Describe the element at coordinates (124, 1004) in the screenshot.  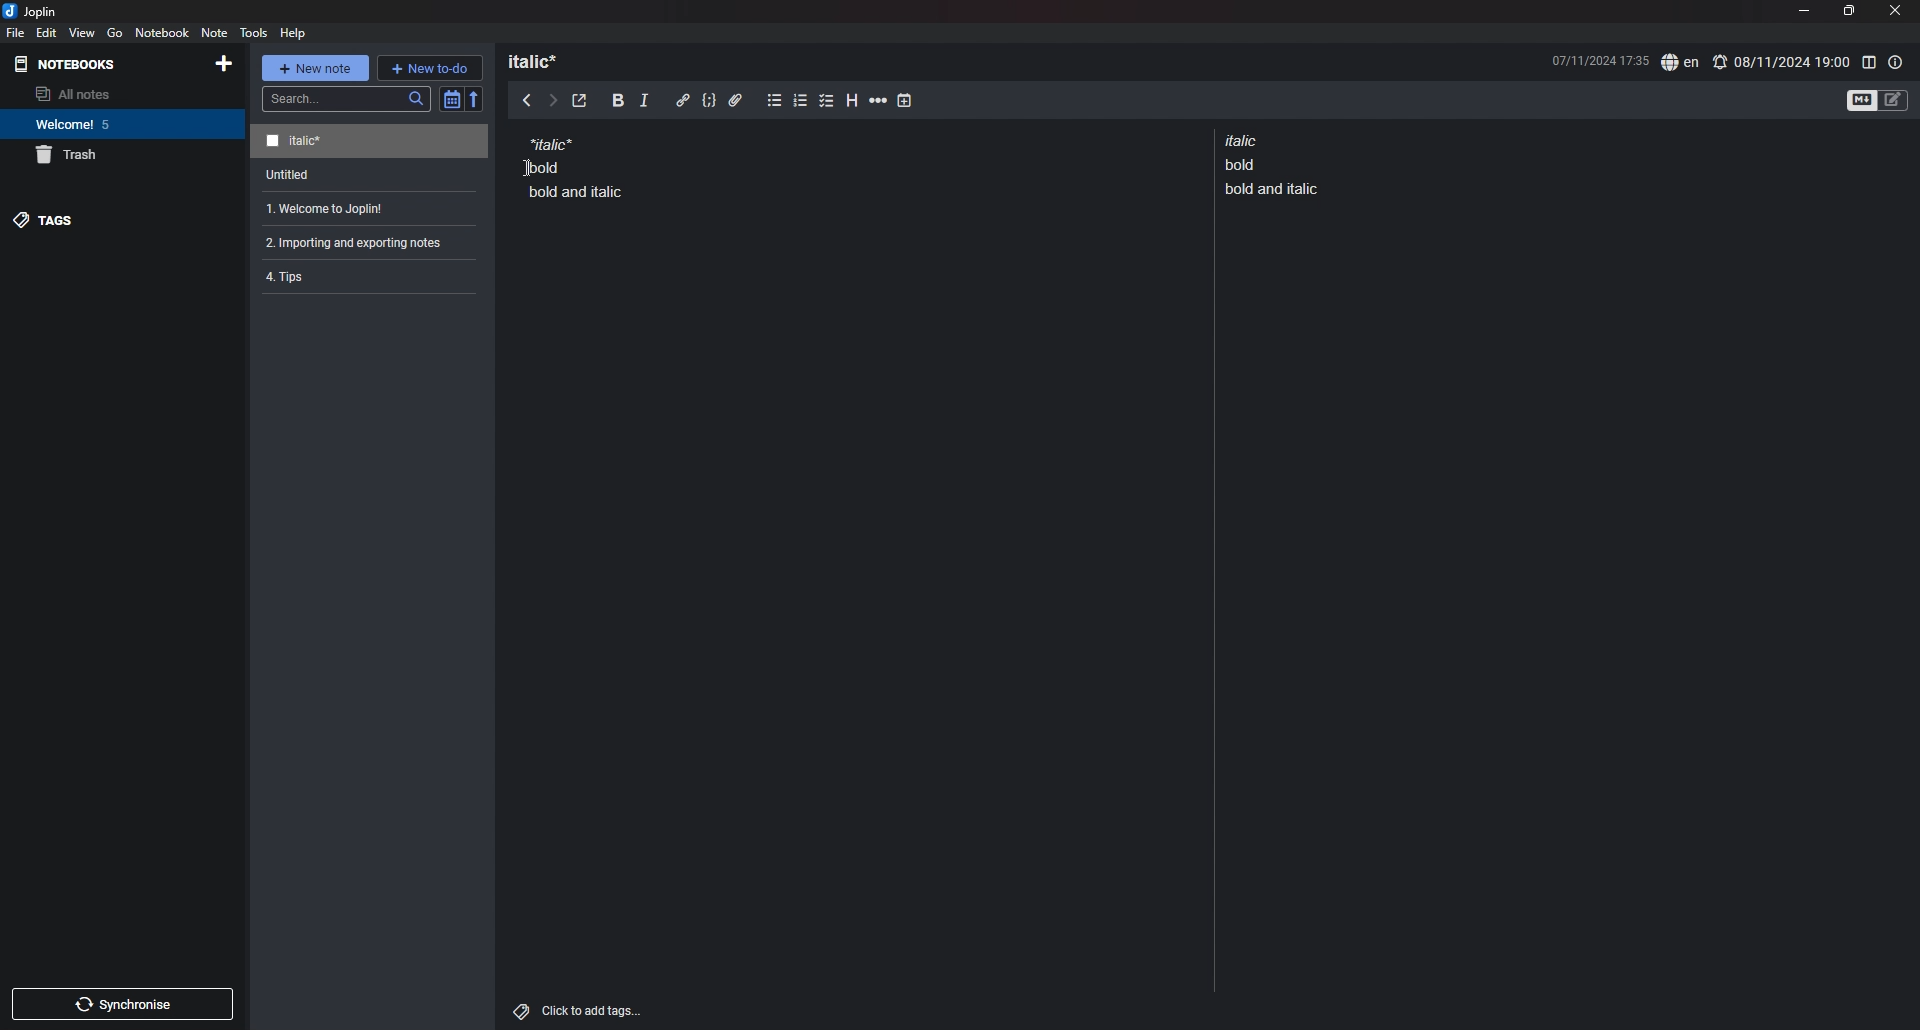
I see `sync` at that location.